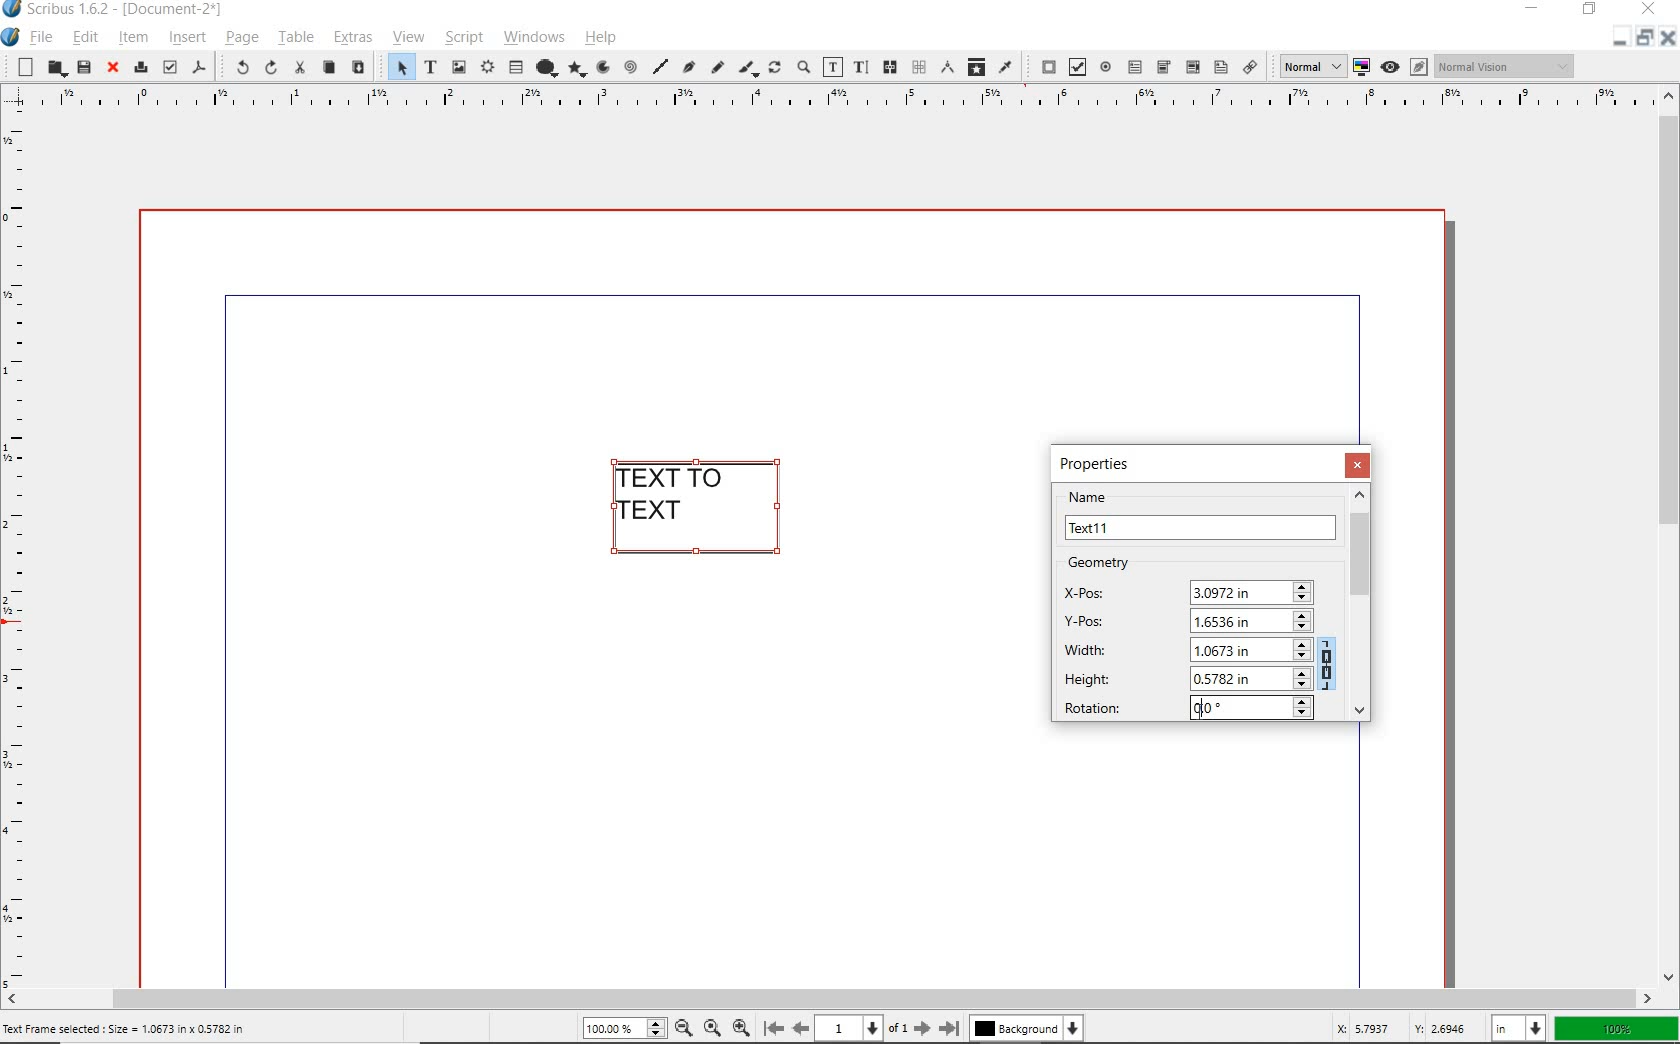  Describe the element at coordinates (773, 69) in the screenshot. I see `rotate item` at that location.